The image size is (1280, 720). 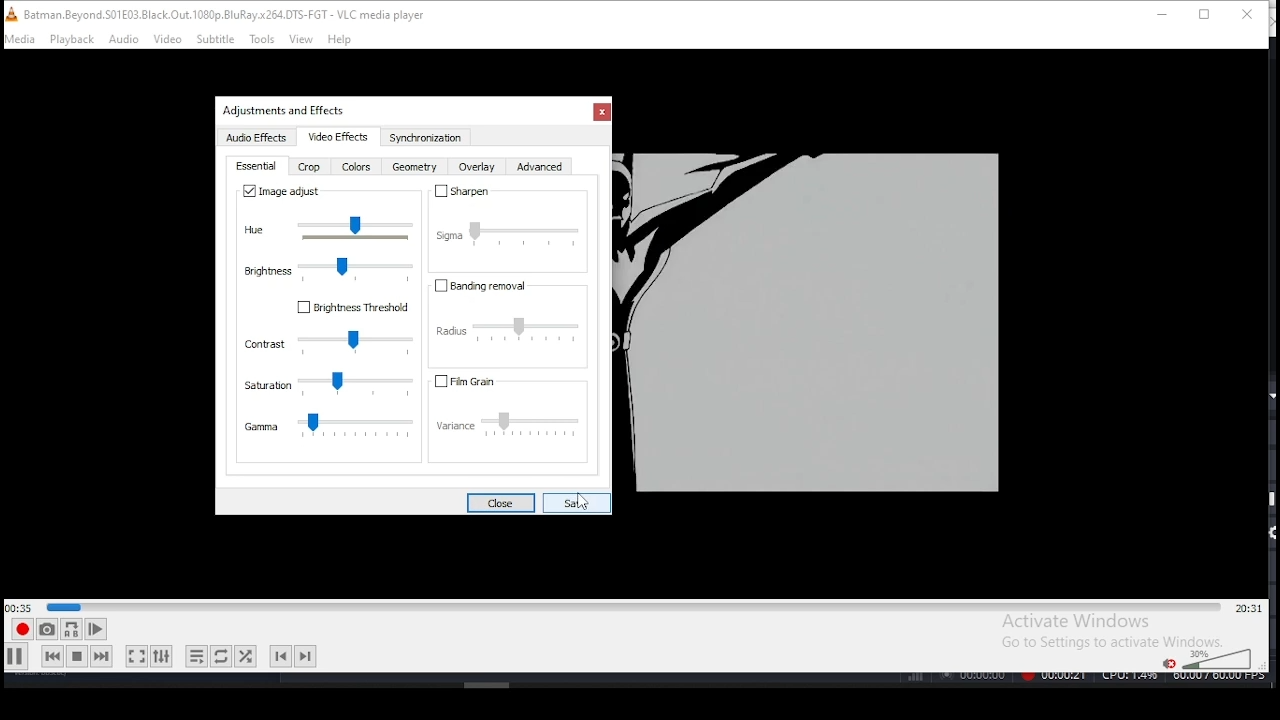 I want to click on toggle fullscreen, so click(x=137, y=658).